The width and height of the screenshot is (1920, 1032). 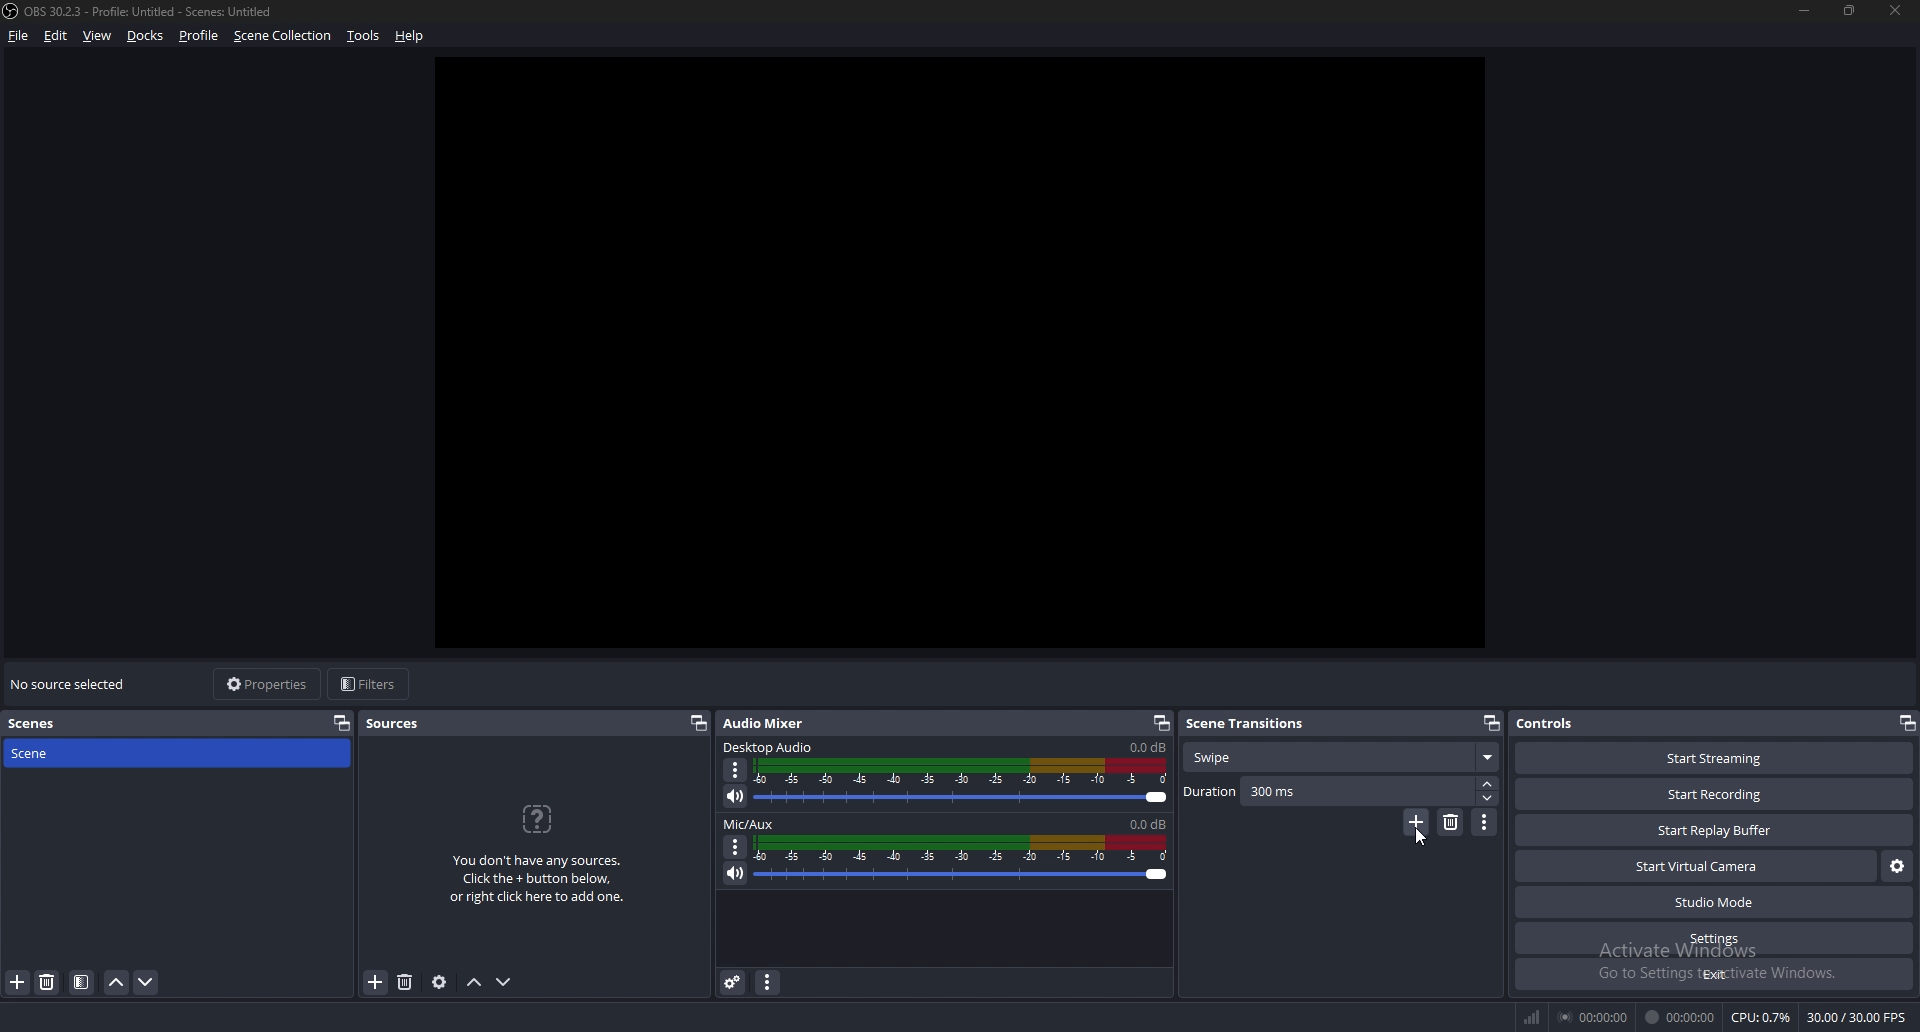 What do you see at coordinates (394, 724) in the screenshot?
I see `sources` at bounding box center [394, 724].